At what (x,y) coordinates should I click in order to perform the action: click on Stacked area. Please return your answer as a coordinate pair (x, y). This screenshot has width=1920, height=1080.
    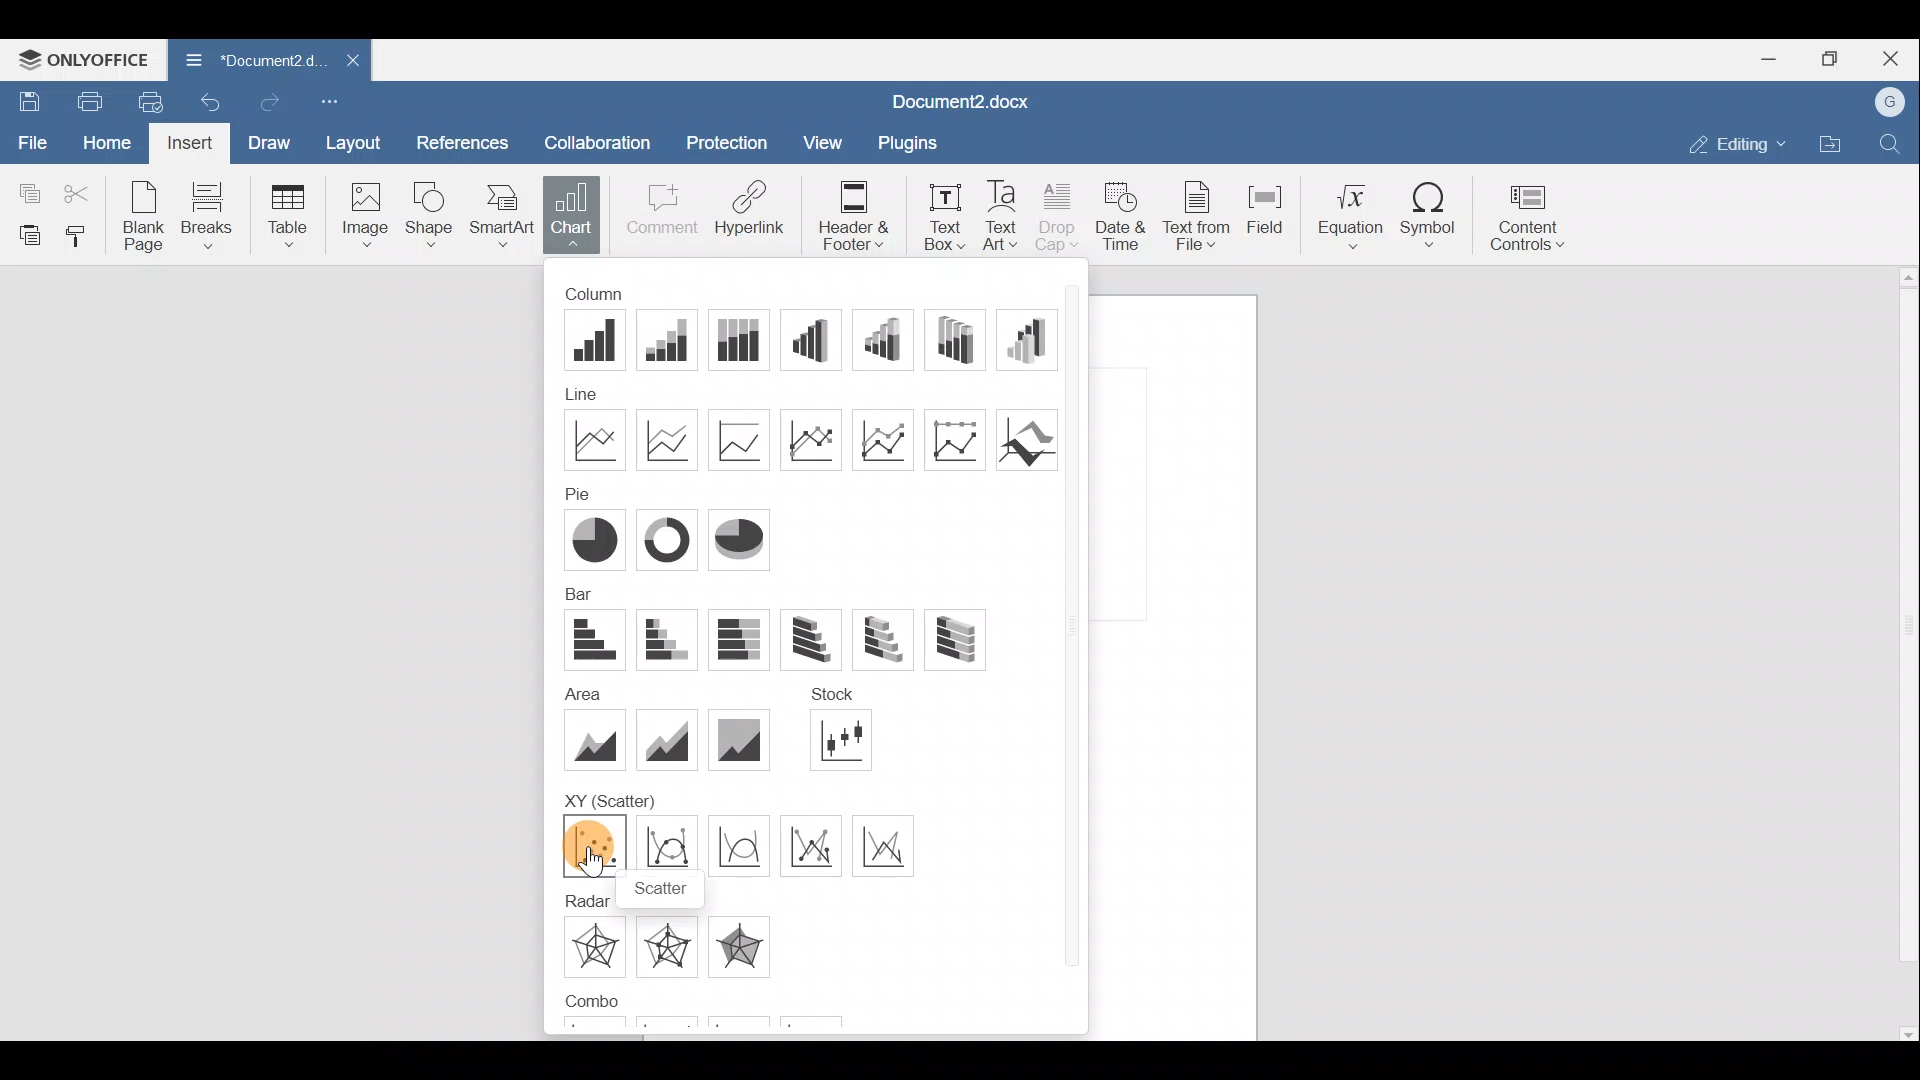
    Looking at the image, I should click on (665, 737).